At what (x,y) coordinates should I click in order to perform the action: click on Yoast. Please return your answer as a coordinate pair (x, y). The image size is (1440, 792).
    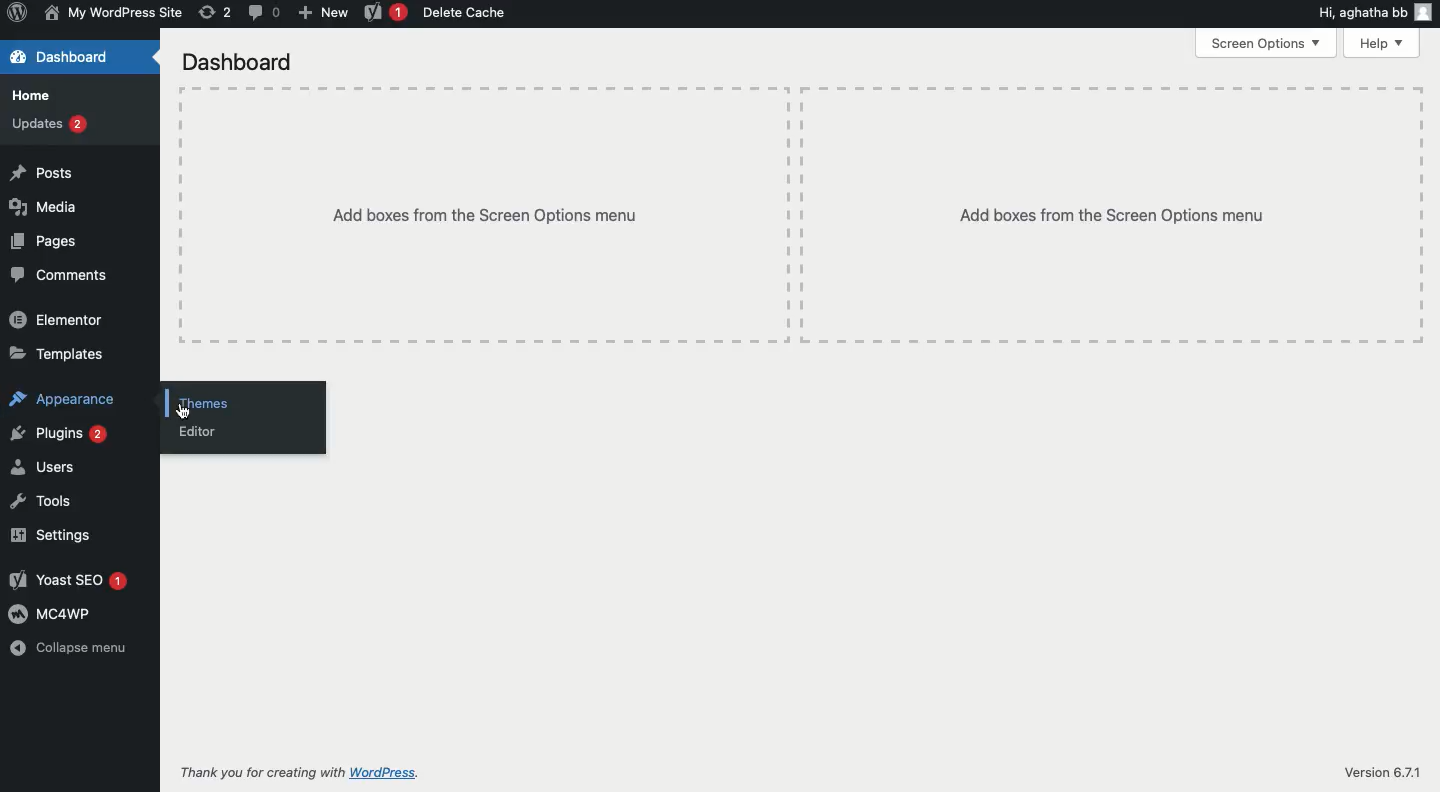
    Looking at the image, I should click on (66, 580).